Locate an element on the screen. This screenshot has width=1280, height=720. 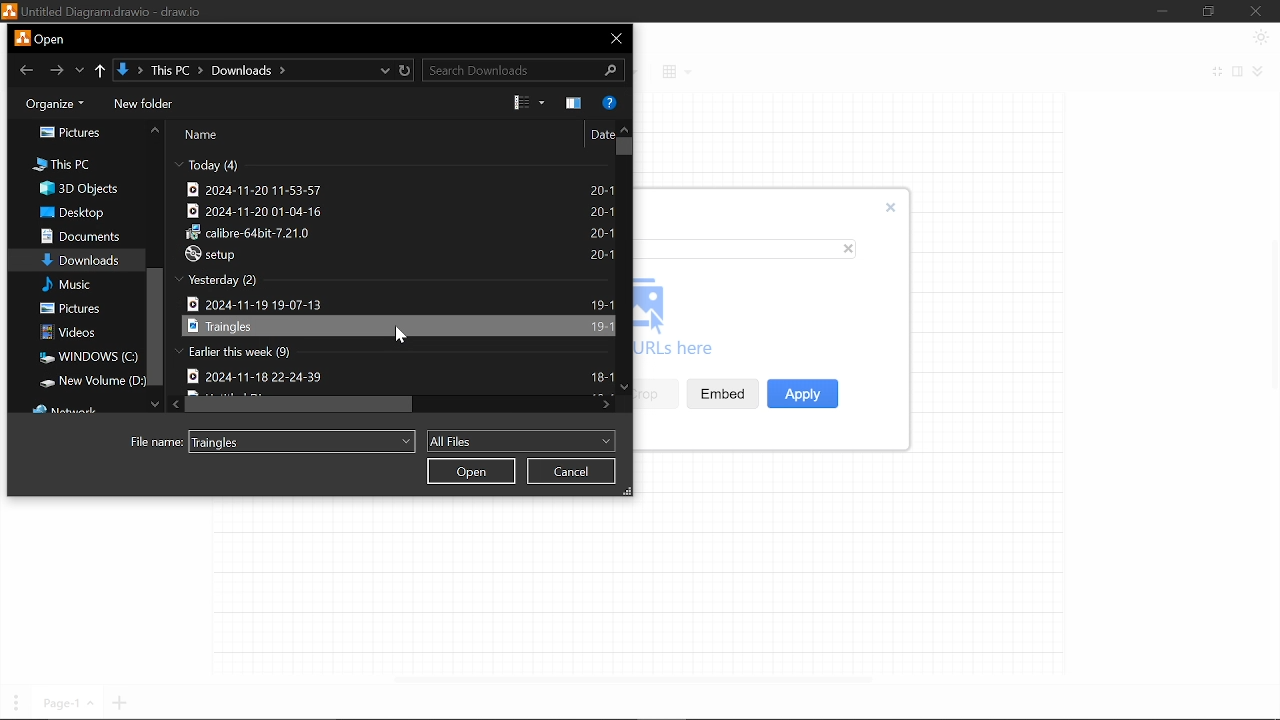
2024-11-20 11-53-57 is located at coordinates (299, 190).